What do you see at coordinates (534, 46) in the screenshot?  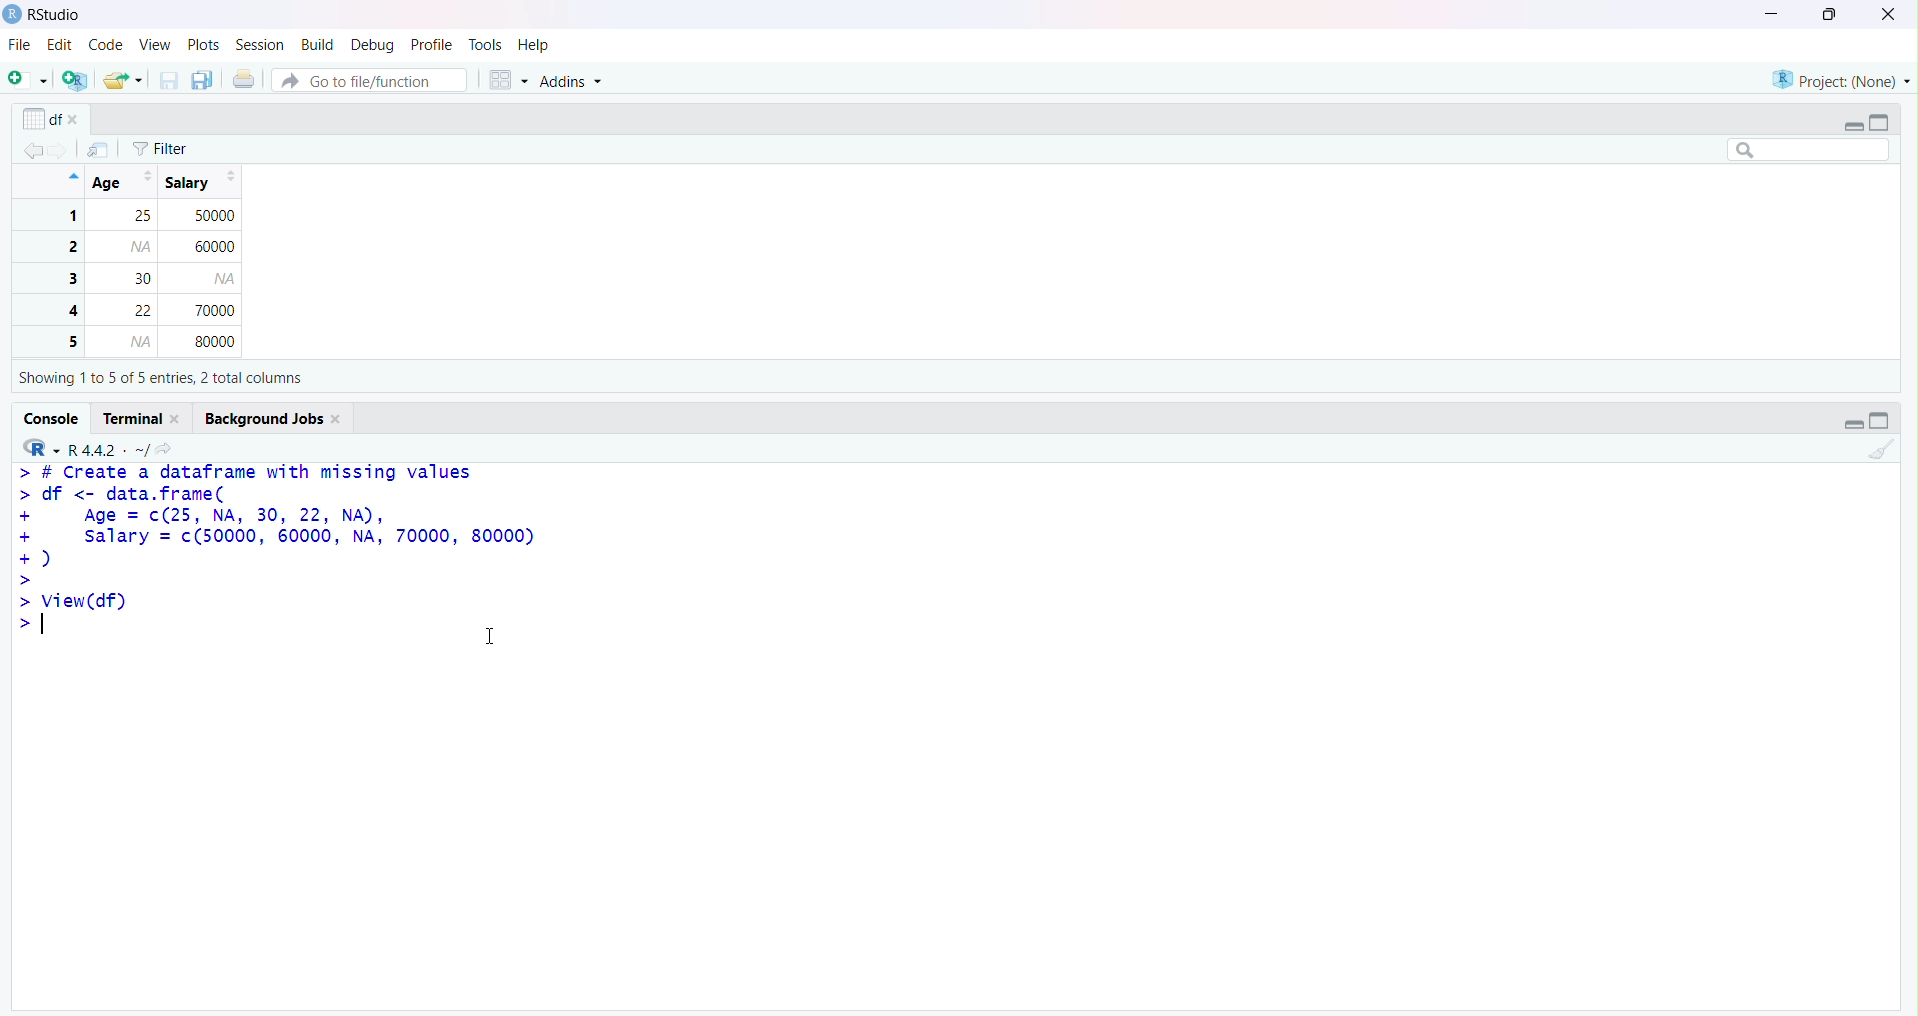 I see `Help` at bounding box center [534, 46].